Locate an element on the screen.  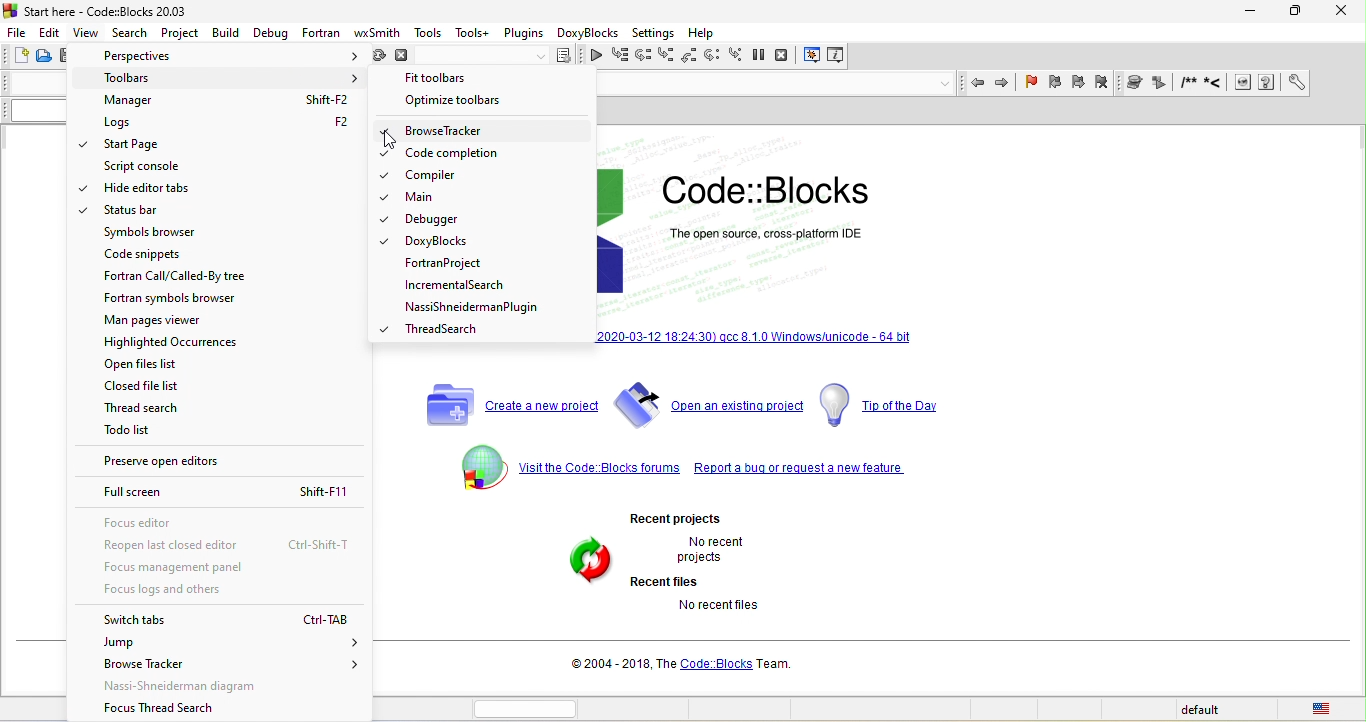
toolbars is located at coordinates (229, 75).